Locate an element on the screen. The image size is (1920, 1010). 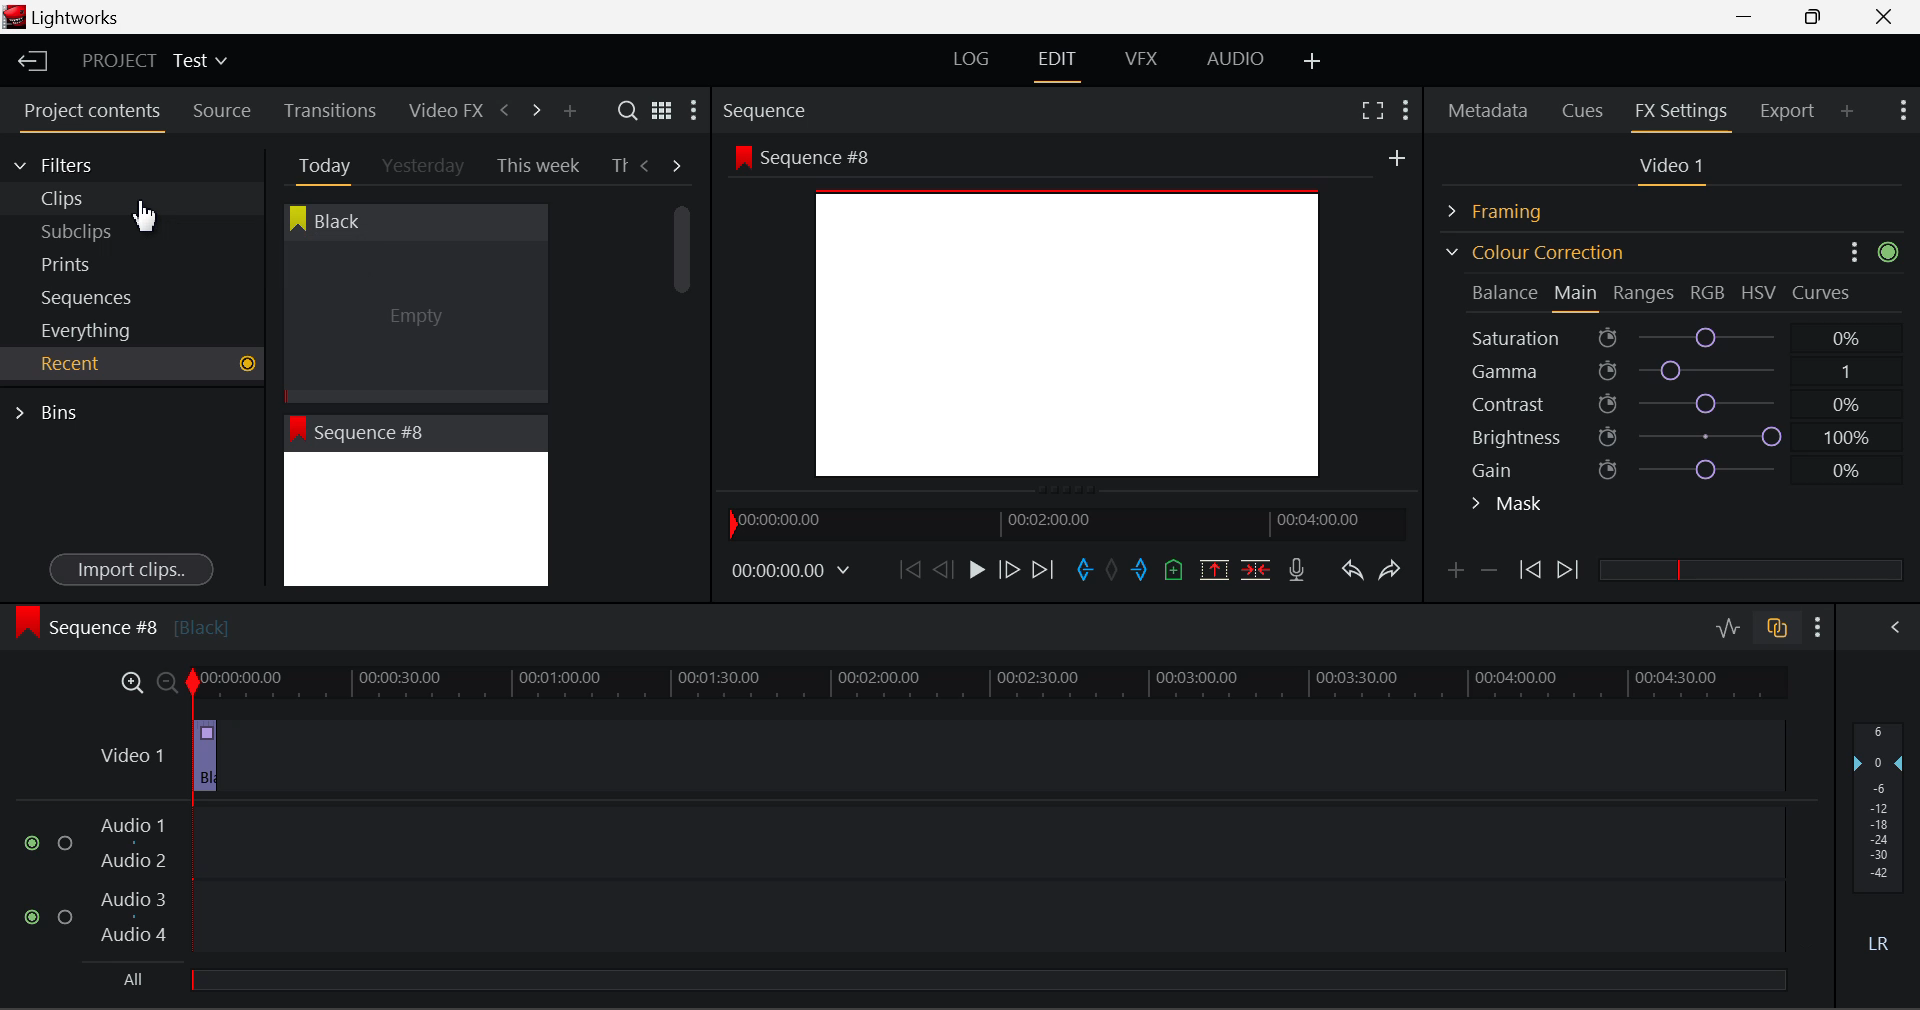
slider is located at coordinates (1750, 569).